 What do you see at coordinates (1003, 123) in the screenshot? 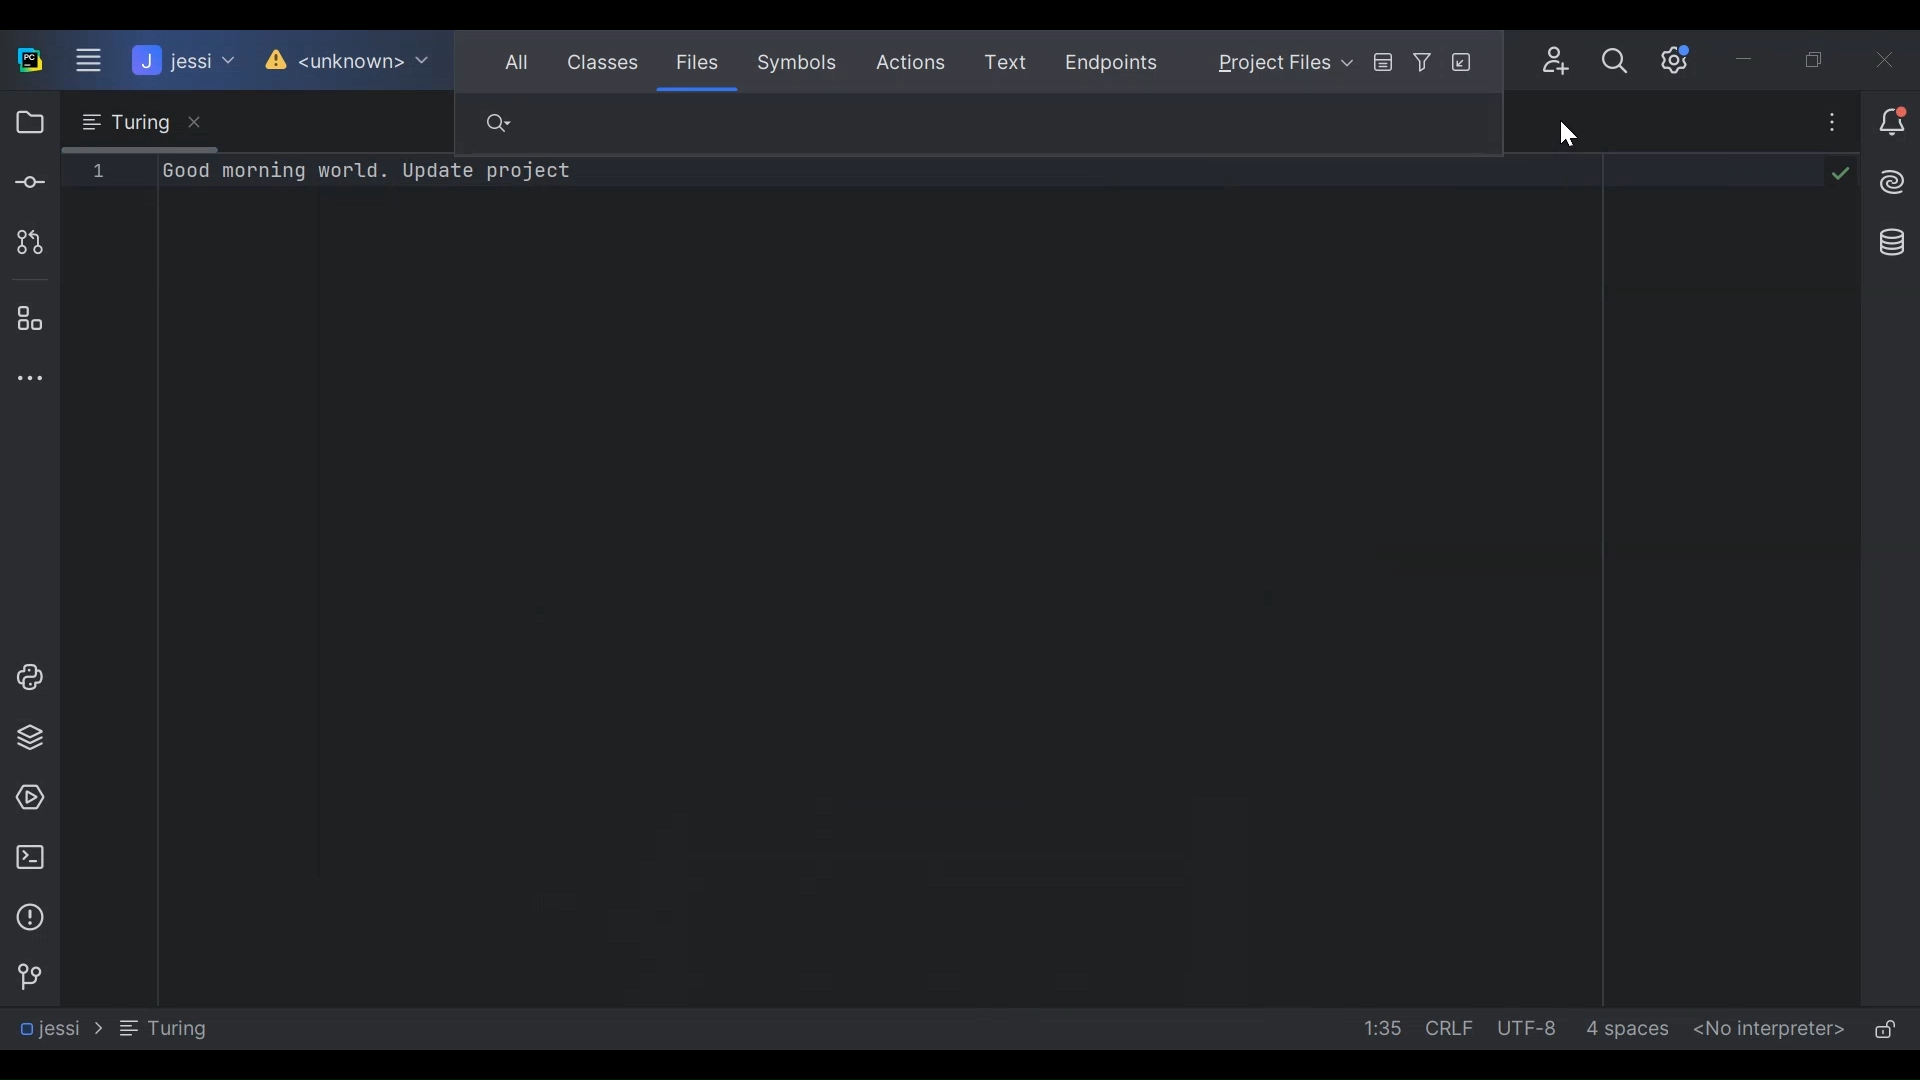
I see `Find` at bounding box center [1003, 123].